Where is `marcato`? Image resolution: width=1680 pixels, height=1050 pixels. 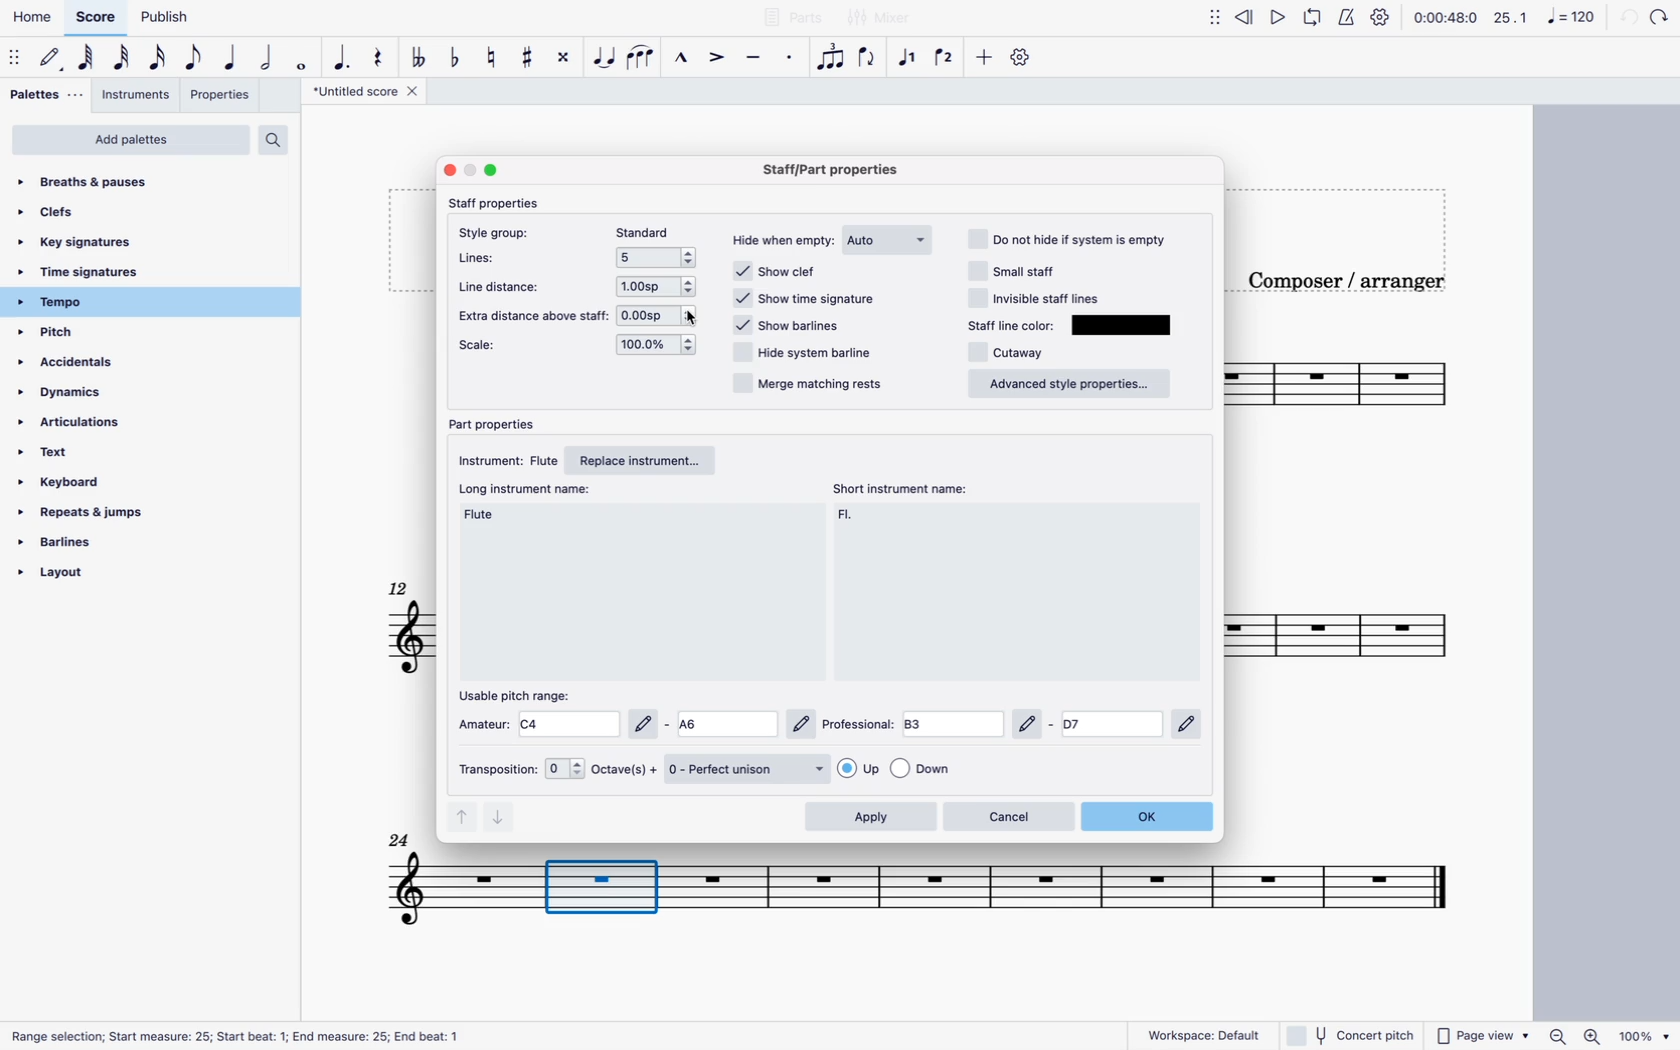
marcato is located at coordinates (683, 58).